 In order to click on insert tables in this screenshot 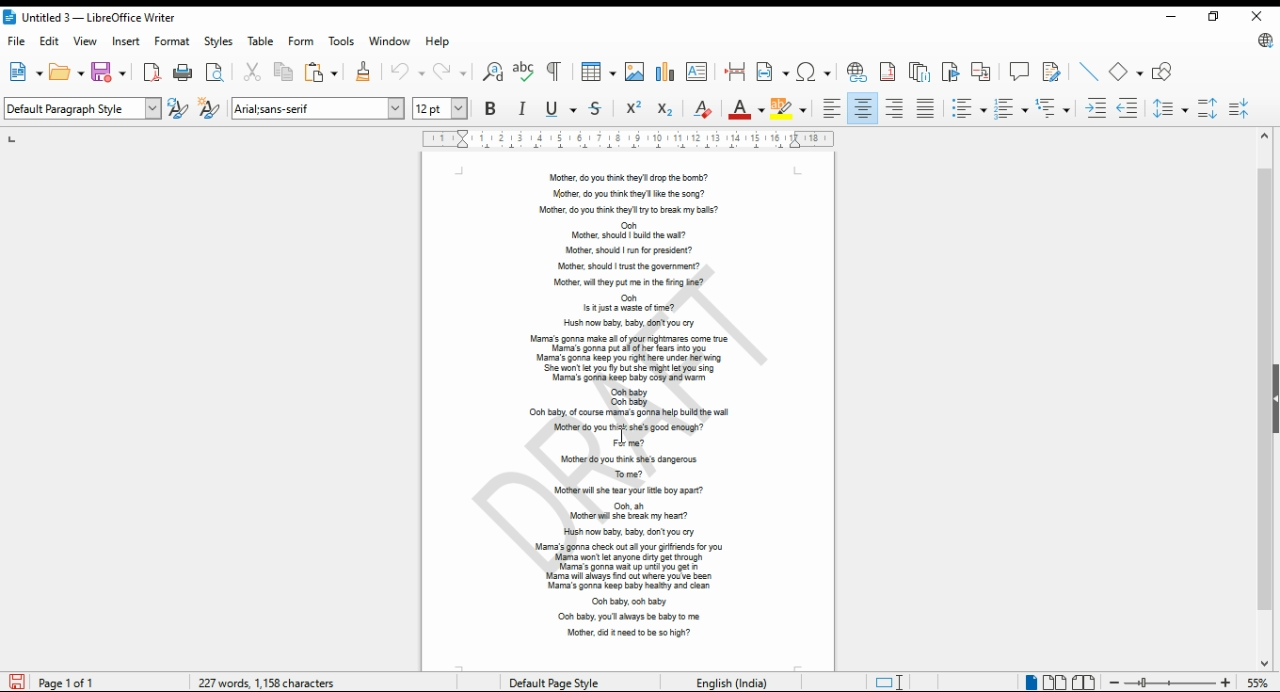, I will do `click(599, 72)`.